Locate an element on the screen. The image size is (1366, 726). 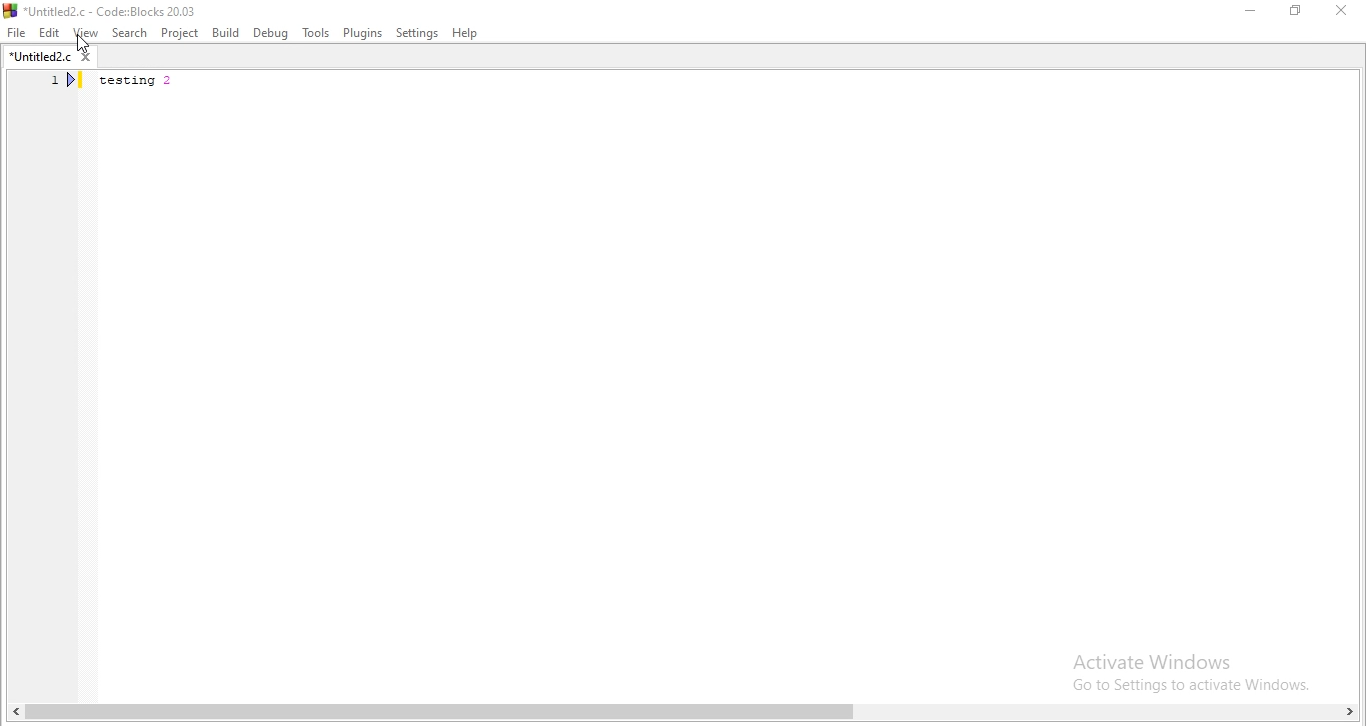
tools is located at coordinates (315, 31).